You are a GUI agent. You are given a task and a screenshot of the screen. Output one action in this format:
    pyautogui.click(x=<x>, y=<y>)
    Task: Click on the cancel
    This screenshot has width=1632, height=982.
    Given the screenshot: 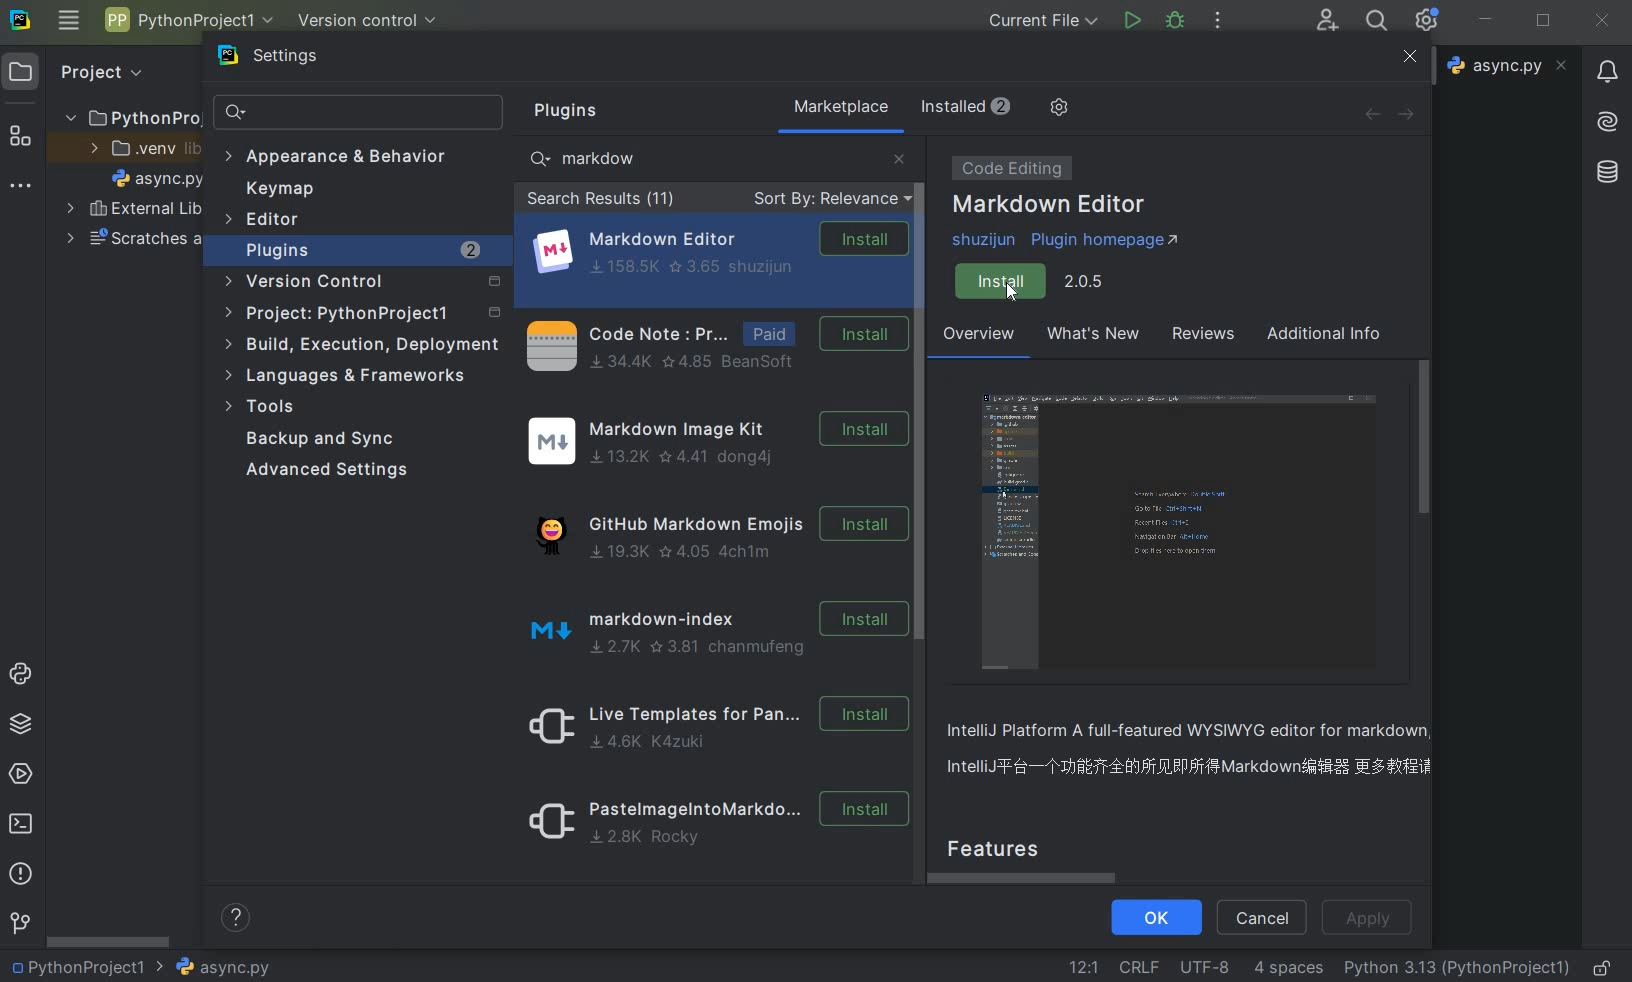 What is the action you would take?
    pyautogui.click(x=1261, y=919)
    